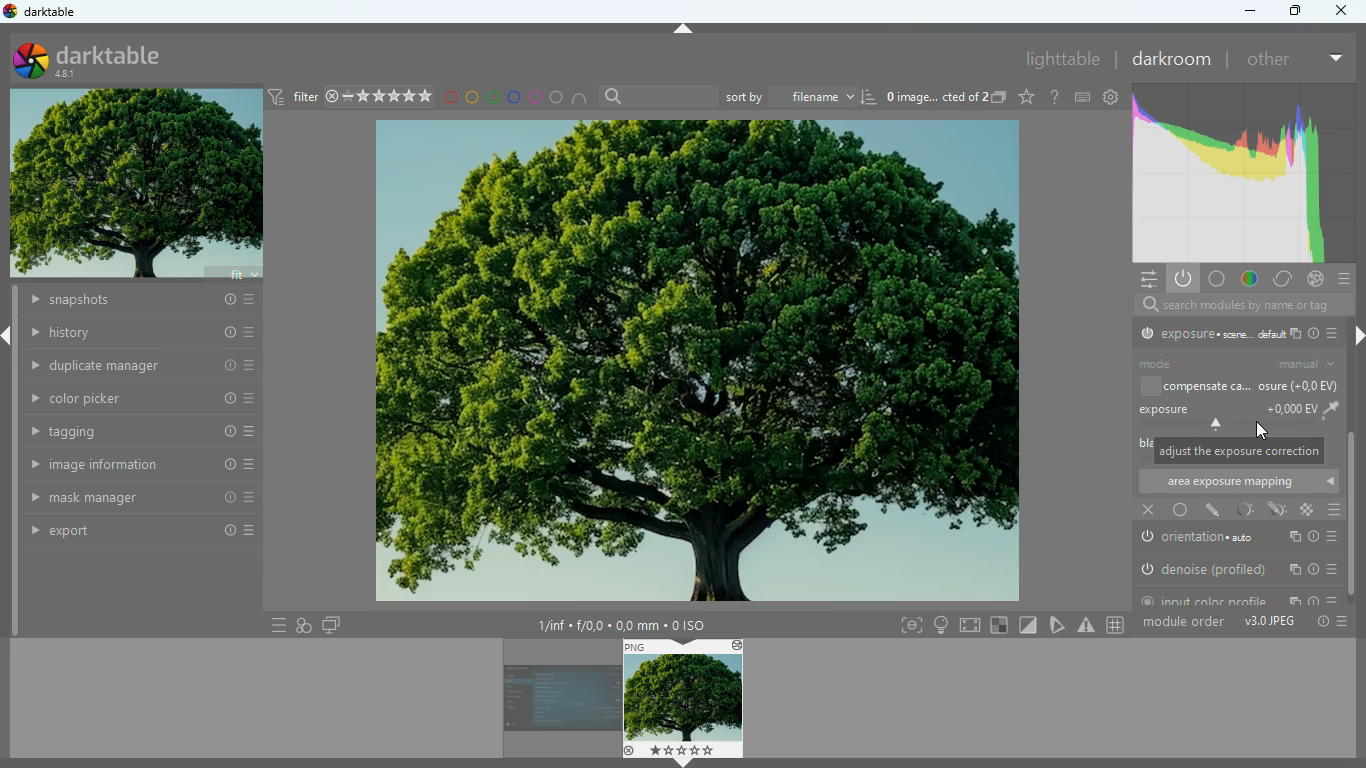  I want to click on export, so click(136, 531).